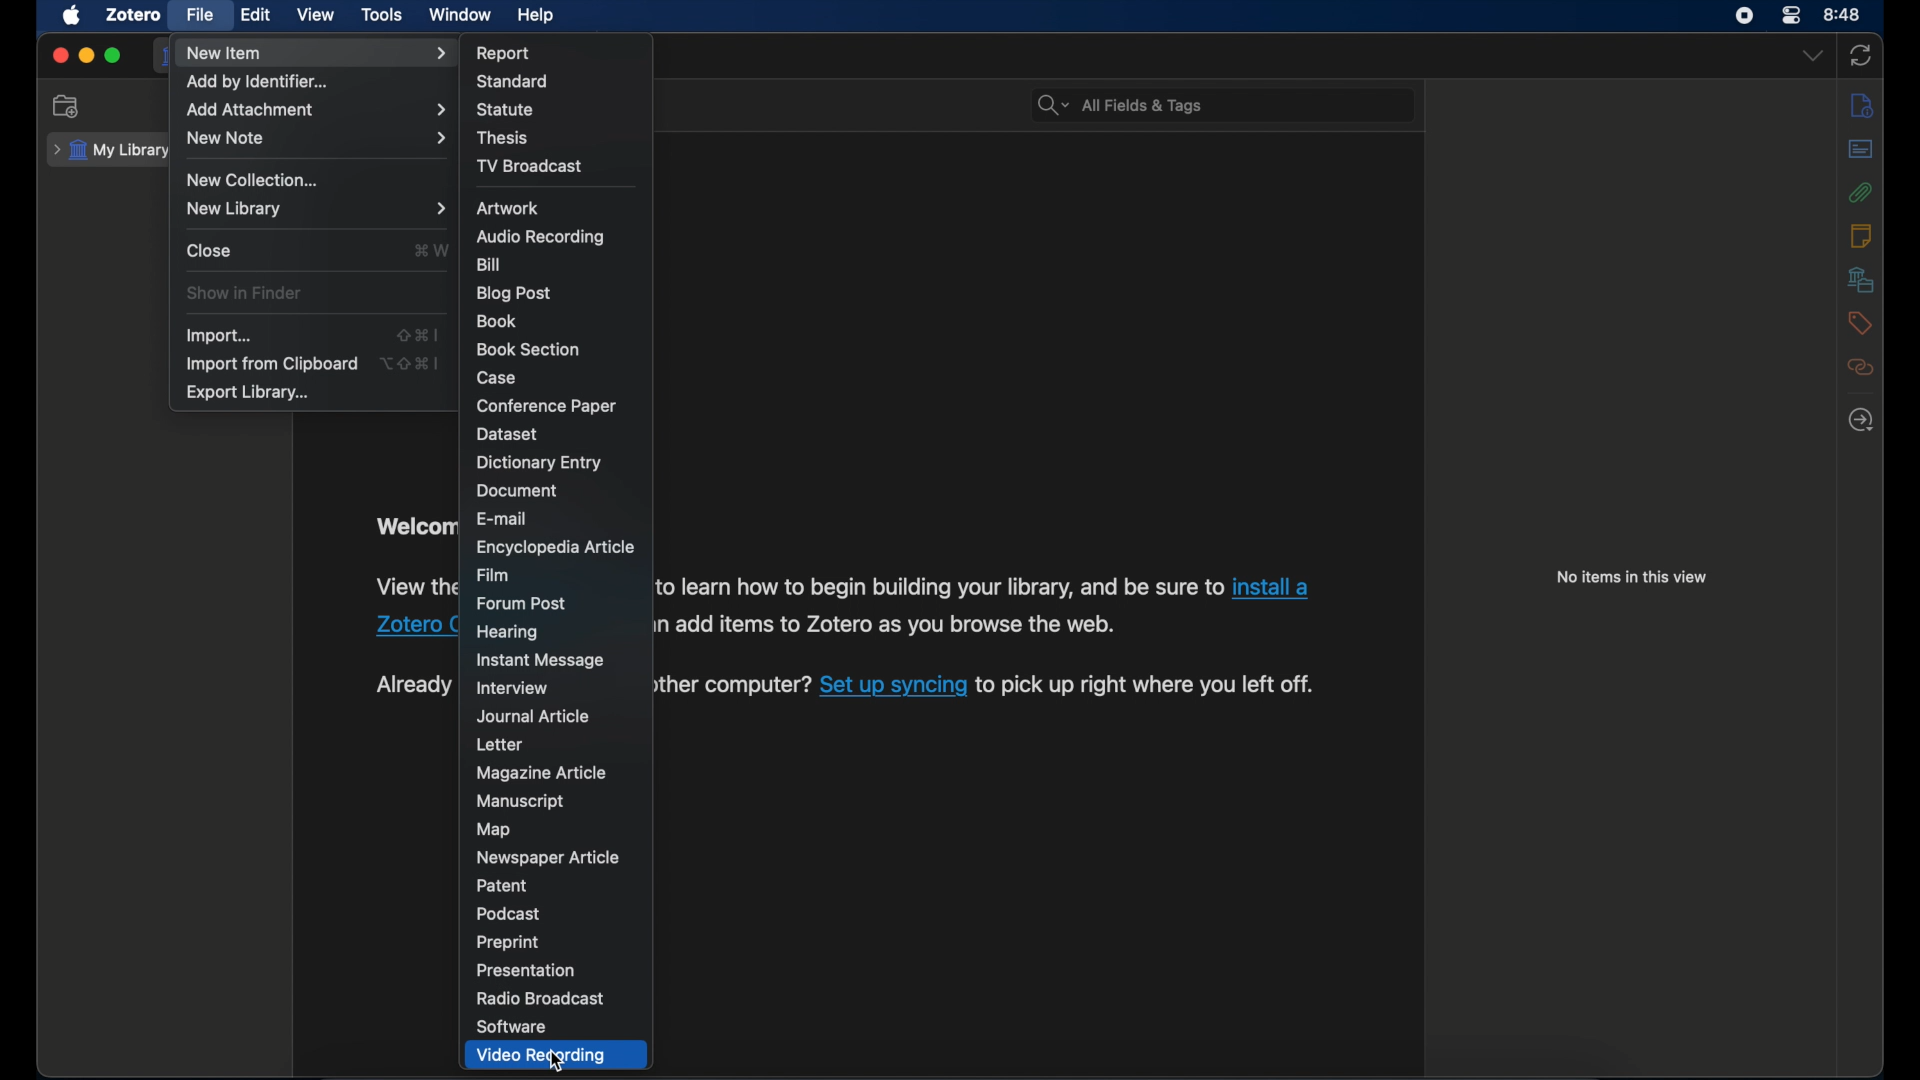 The height and width of the screenshot is (1080, 1920). I want to click on book section, so click(529, 350).